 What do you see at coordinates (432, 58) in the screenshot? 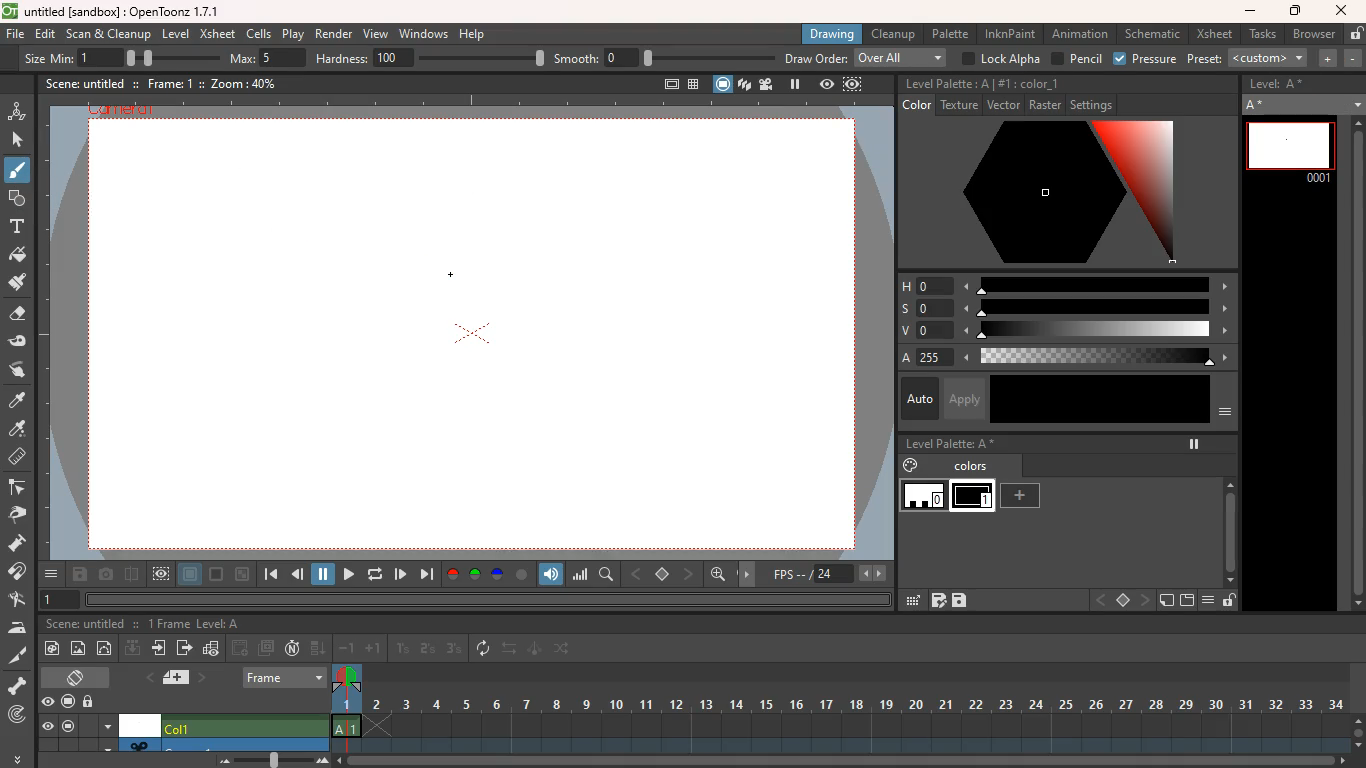
I see `hardness` at bounding box center [432, 58].